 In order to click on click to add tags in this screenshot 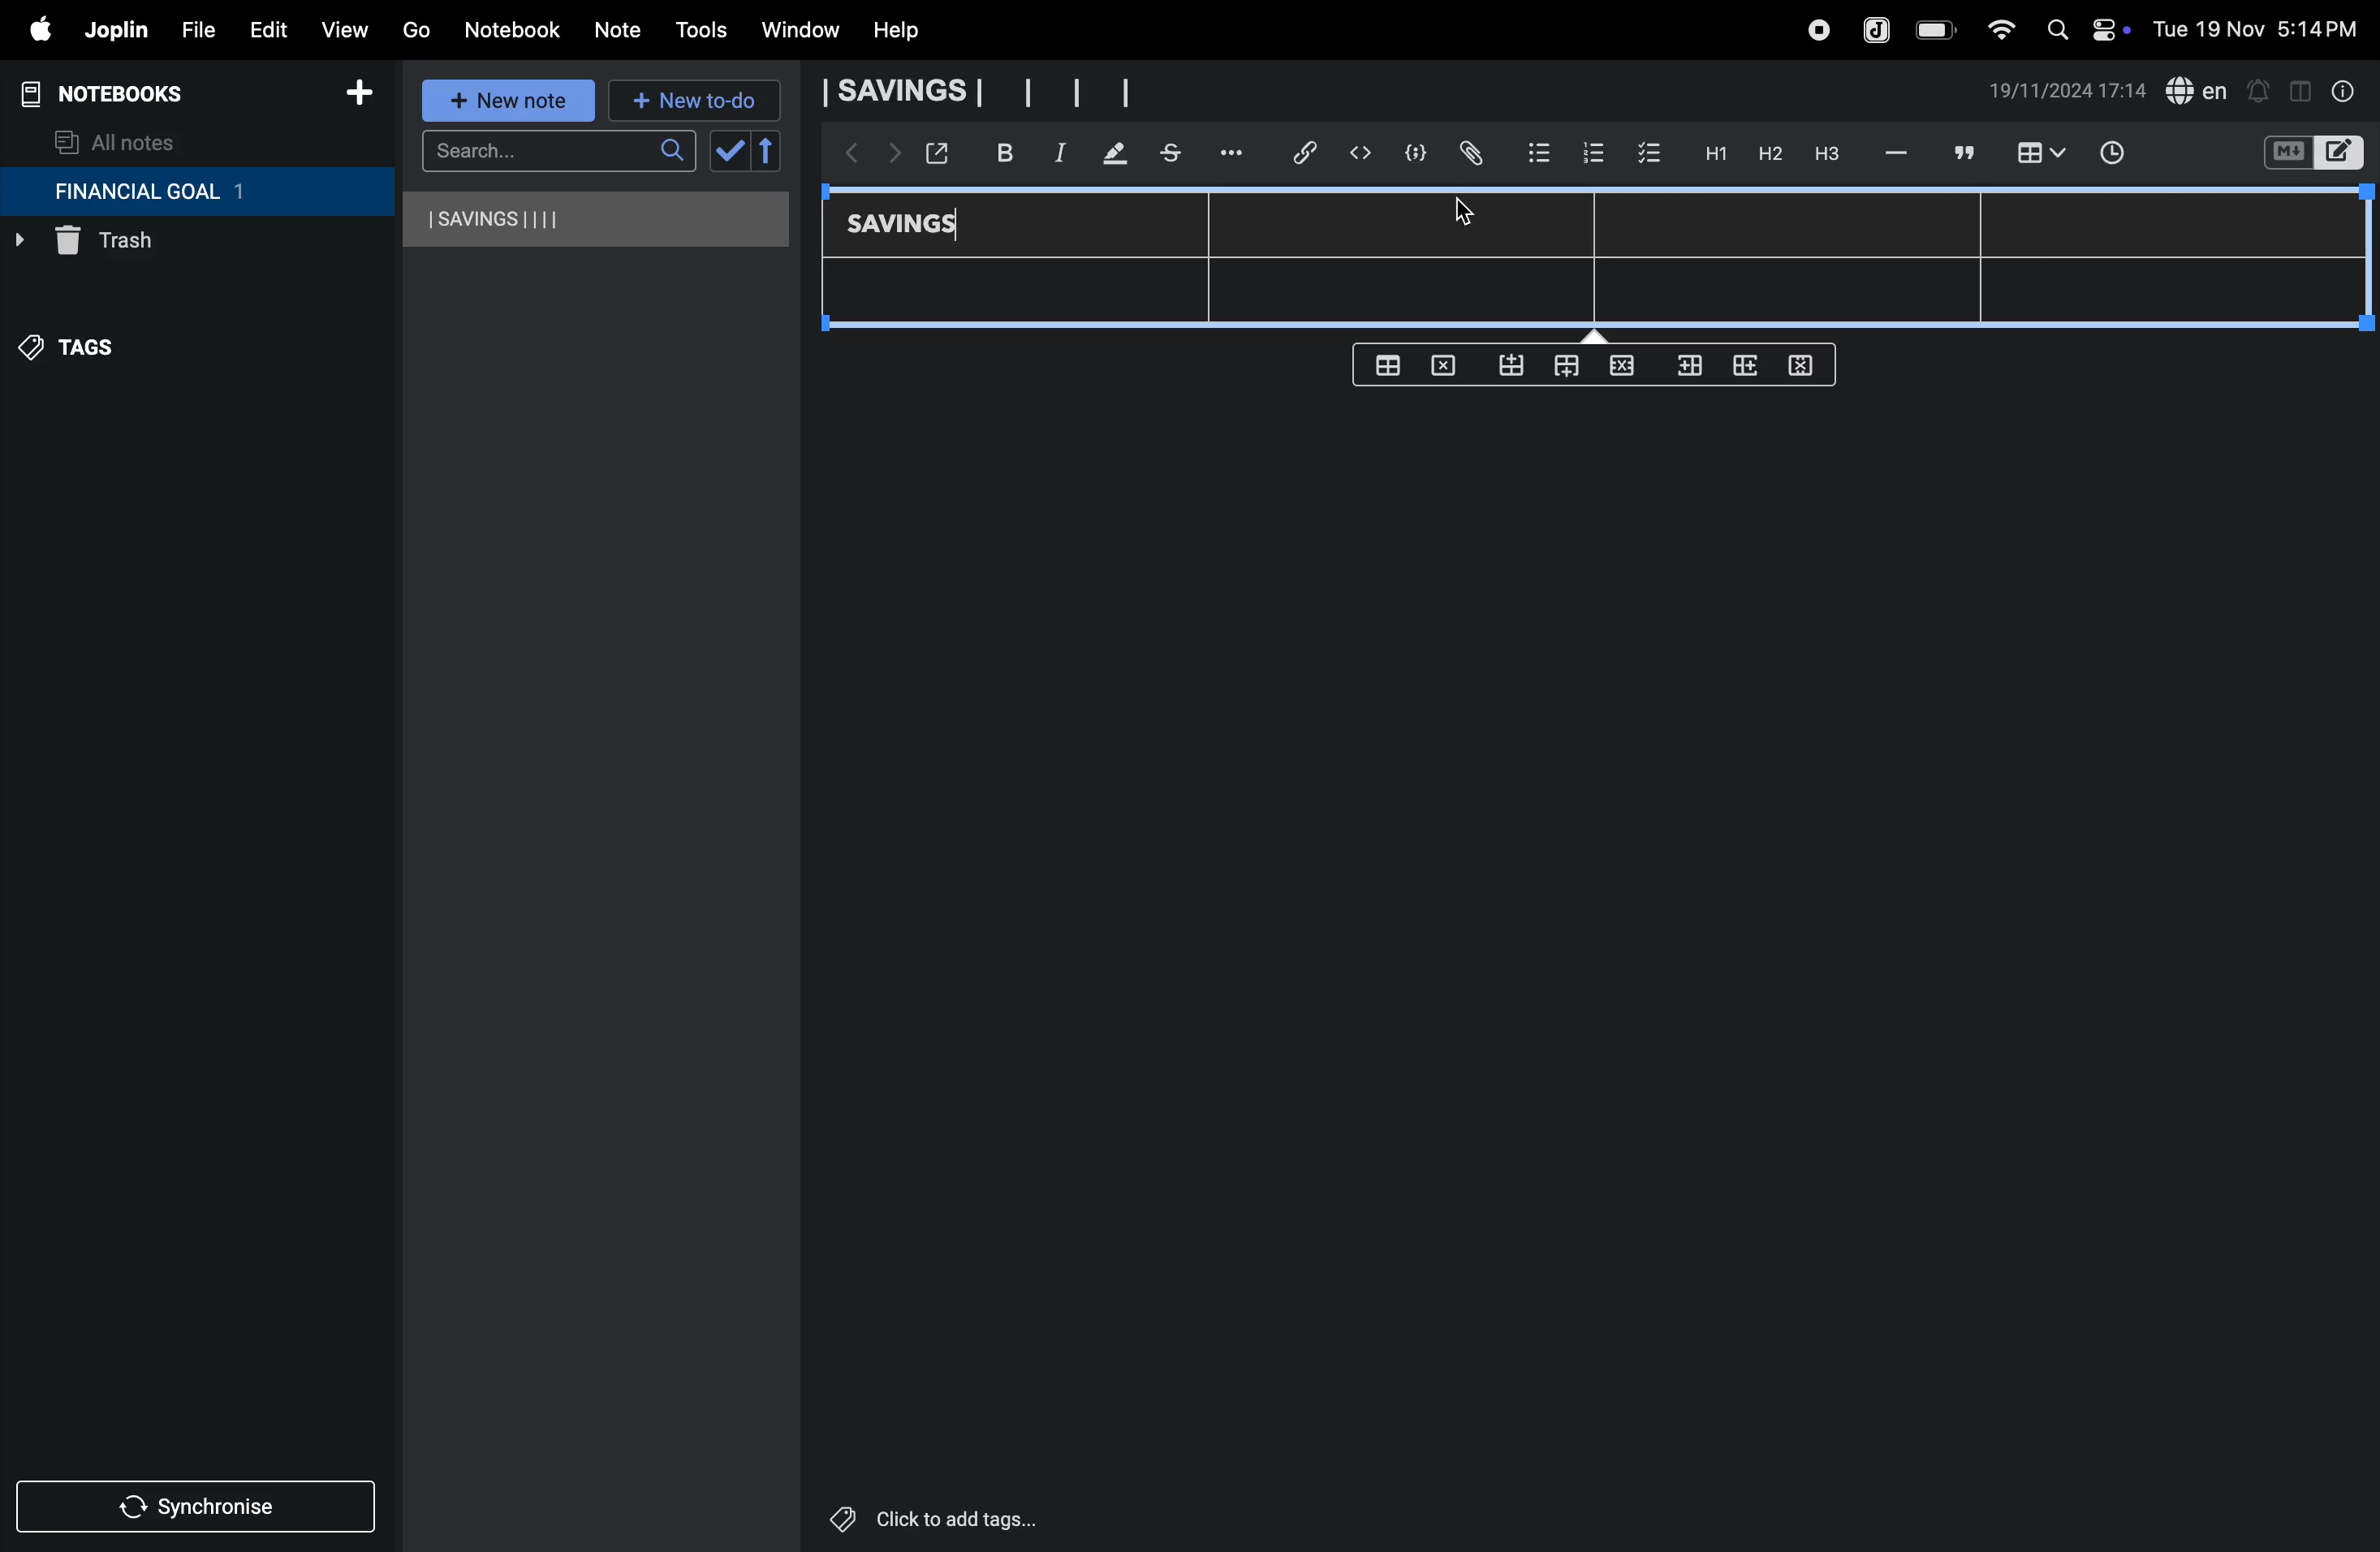, I will do `click(984, 1517)`.